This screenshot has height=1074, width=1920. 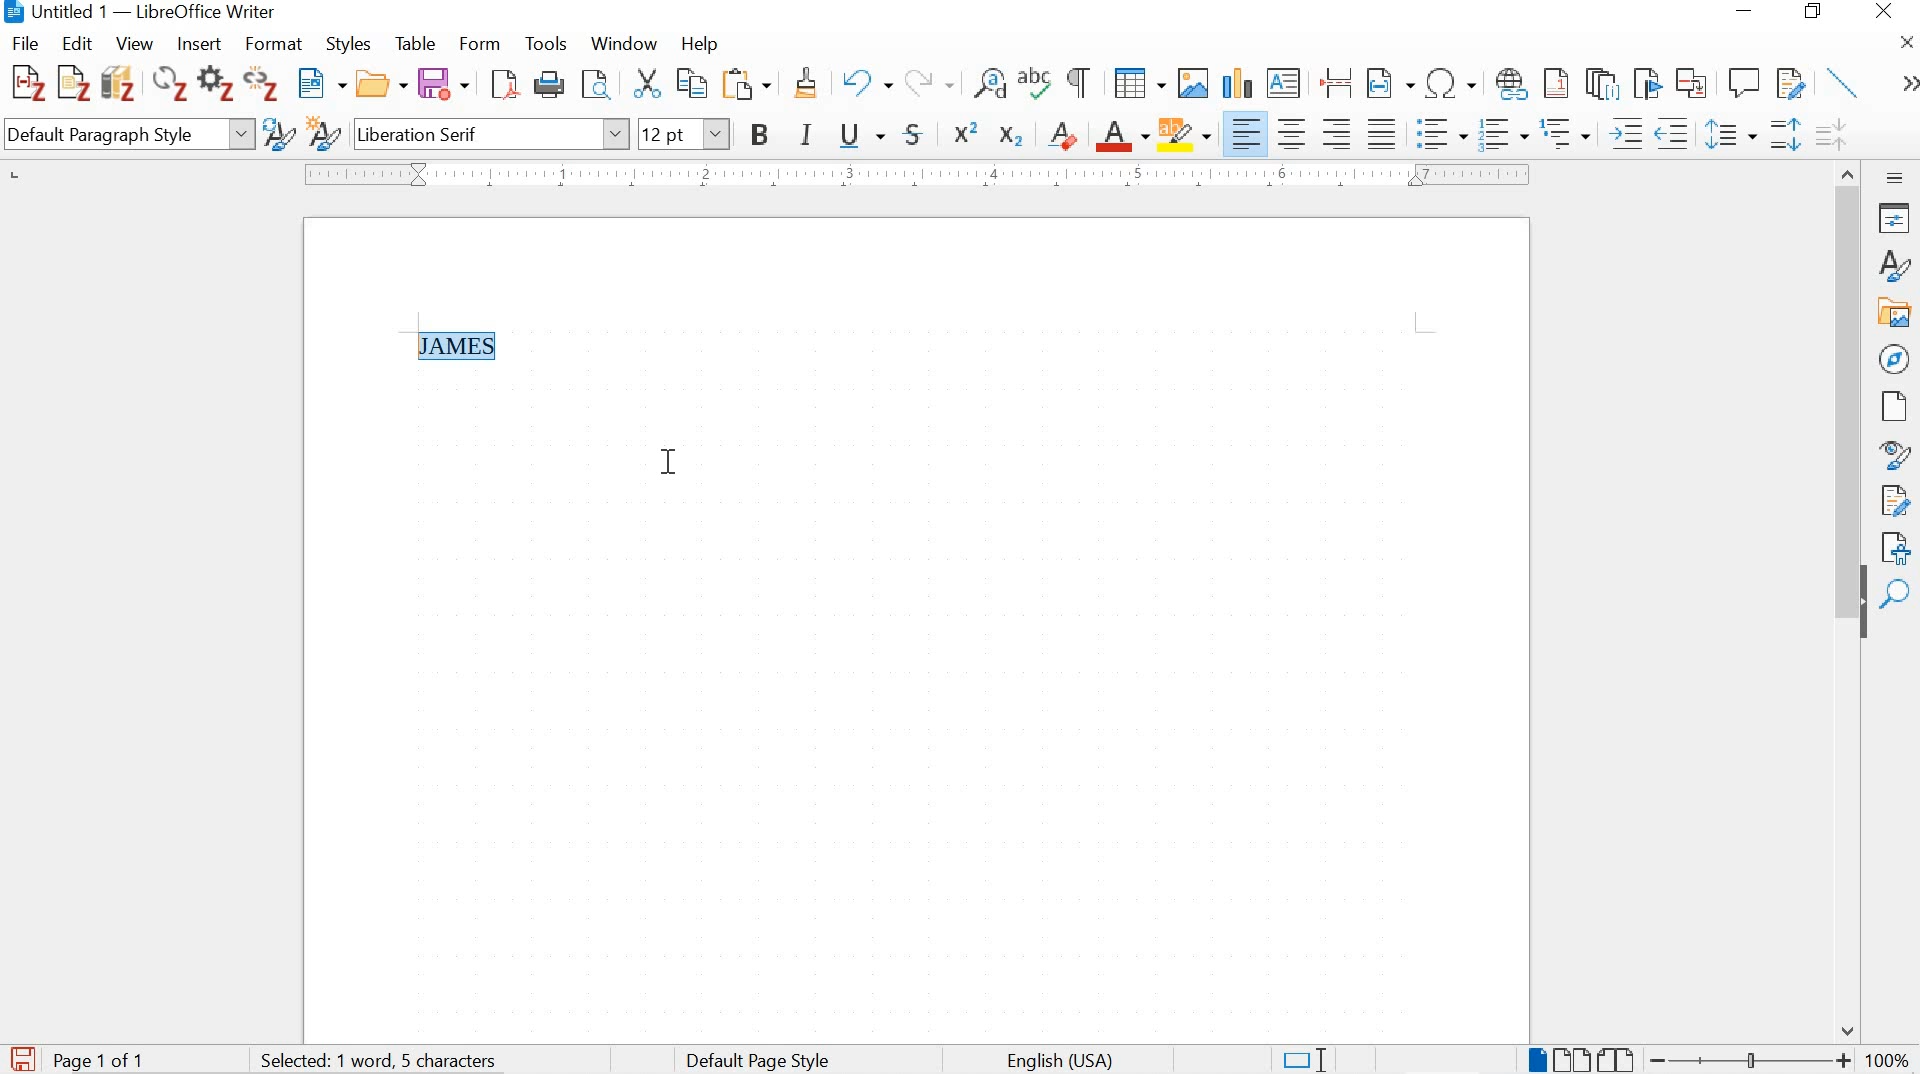 What do you see at coordinates (1567, 135) in the screenshot?
I see `outline format` at bounding box center [1567, 135].